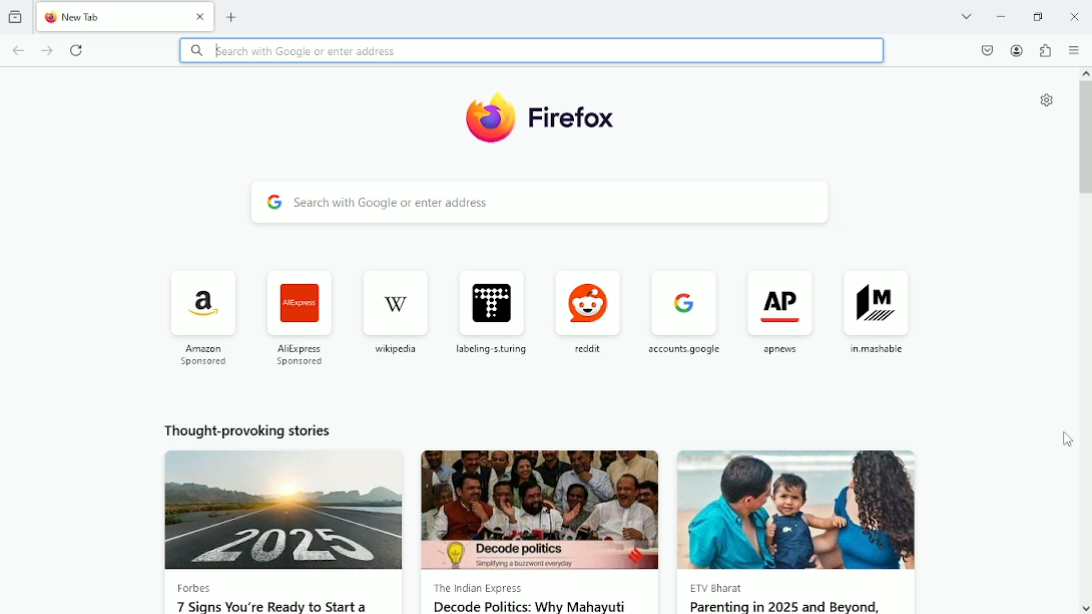 The image size is (1092, 614). What do you see at coordinates (46, 50) in the screenshot?
I see `go forward` at bounding box center [46, 50].